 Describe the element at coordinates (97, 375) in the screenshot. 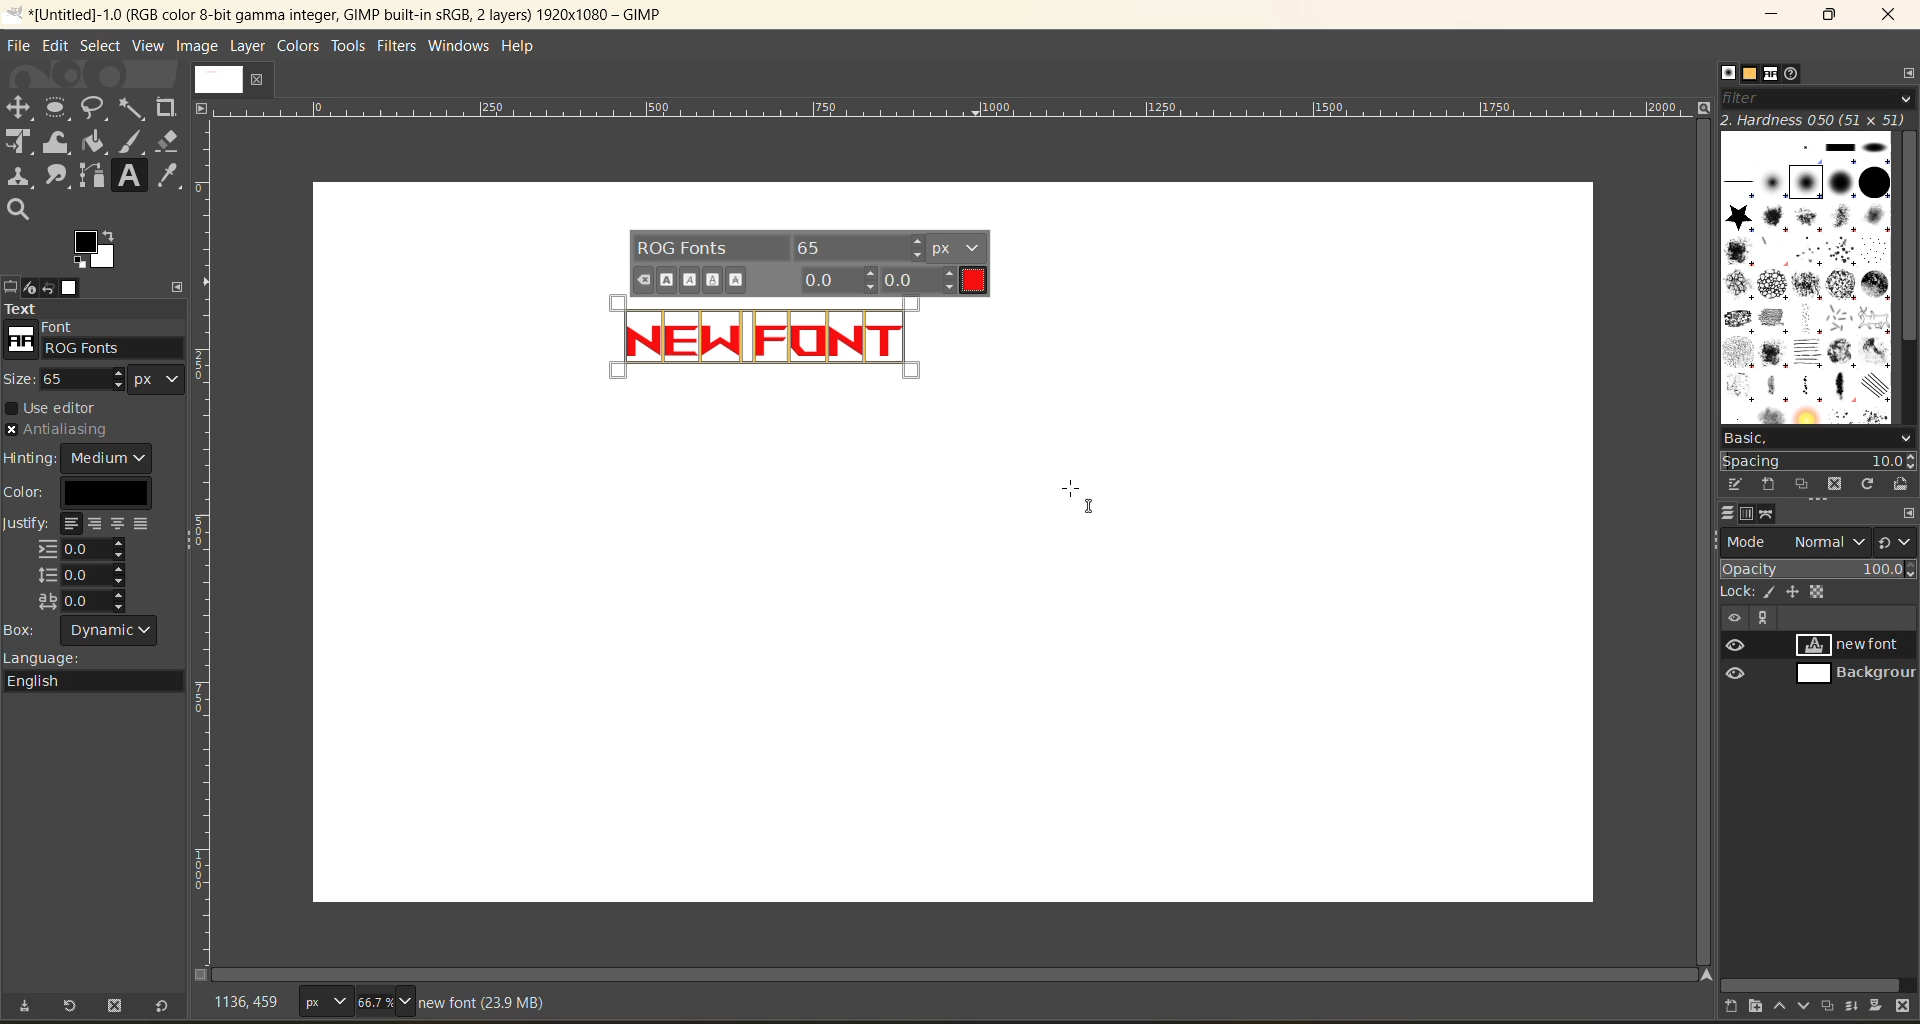

I see `size` at that location.